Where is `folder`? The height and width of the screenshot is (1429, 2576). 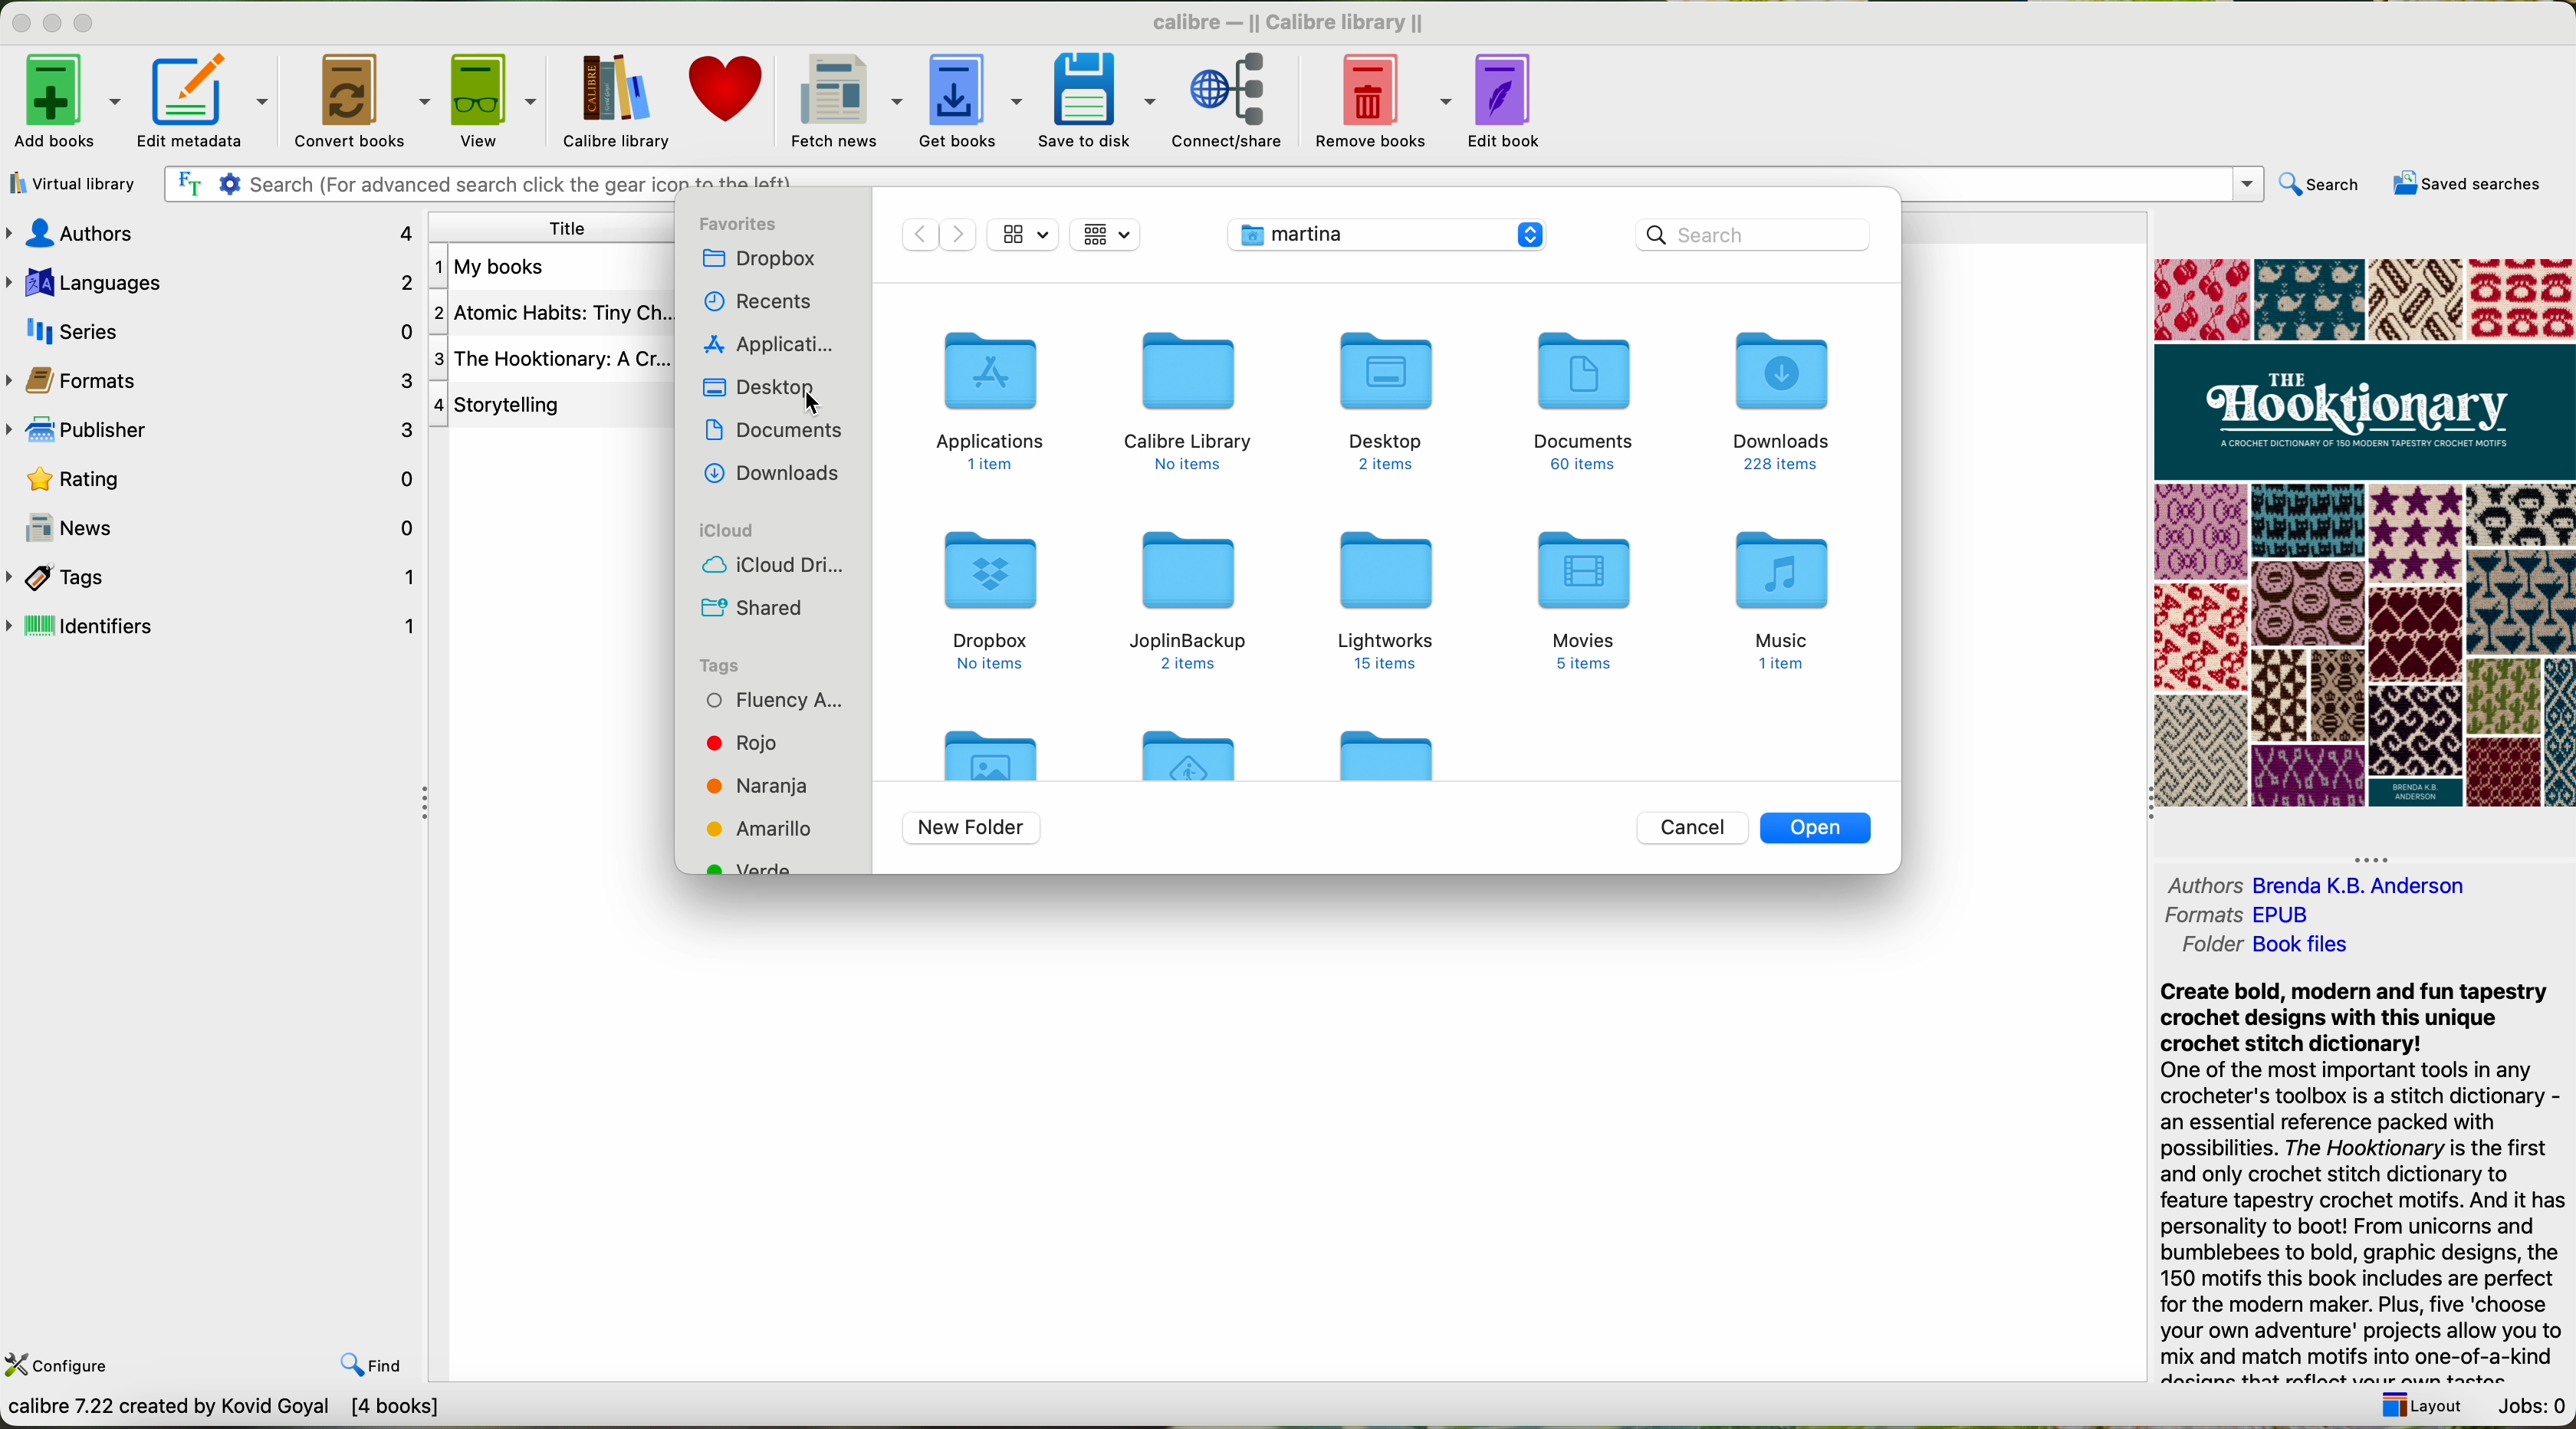
folder is located at coordinates (1191, 751).